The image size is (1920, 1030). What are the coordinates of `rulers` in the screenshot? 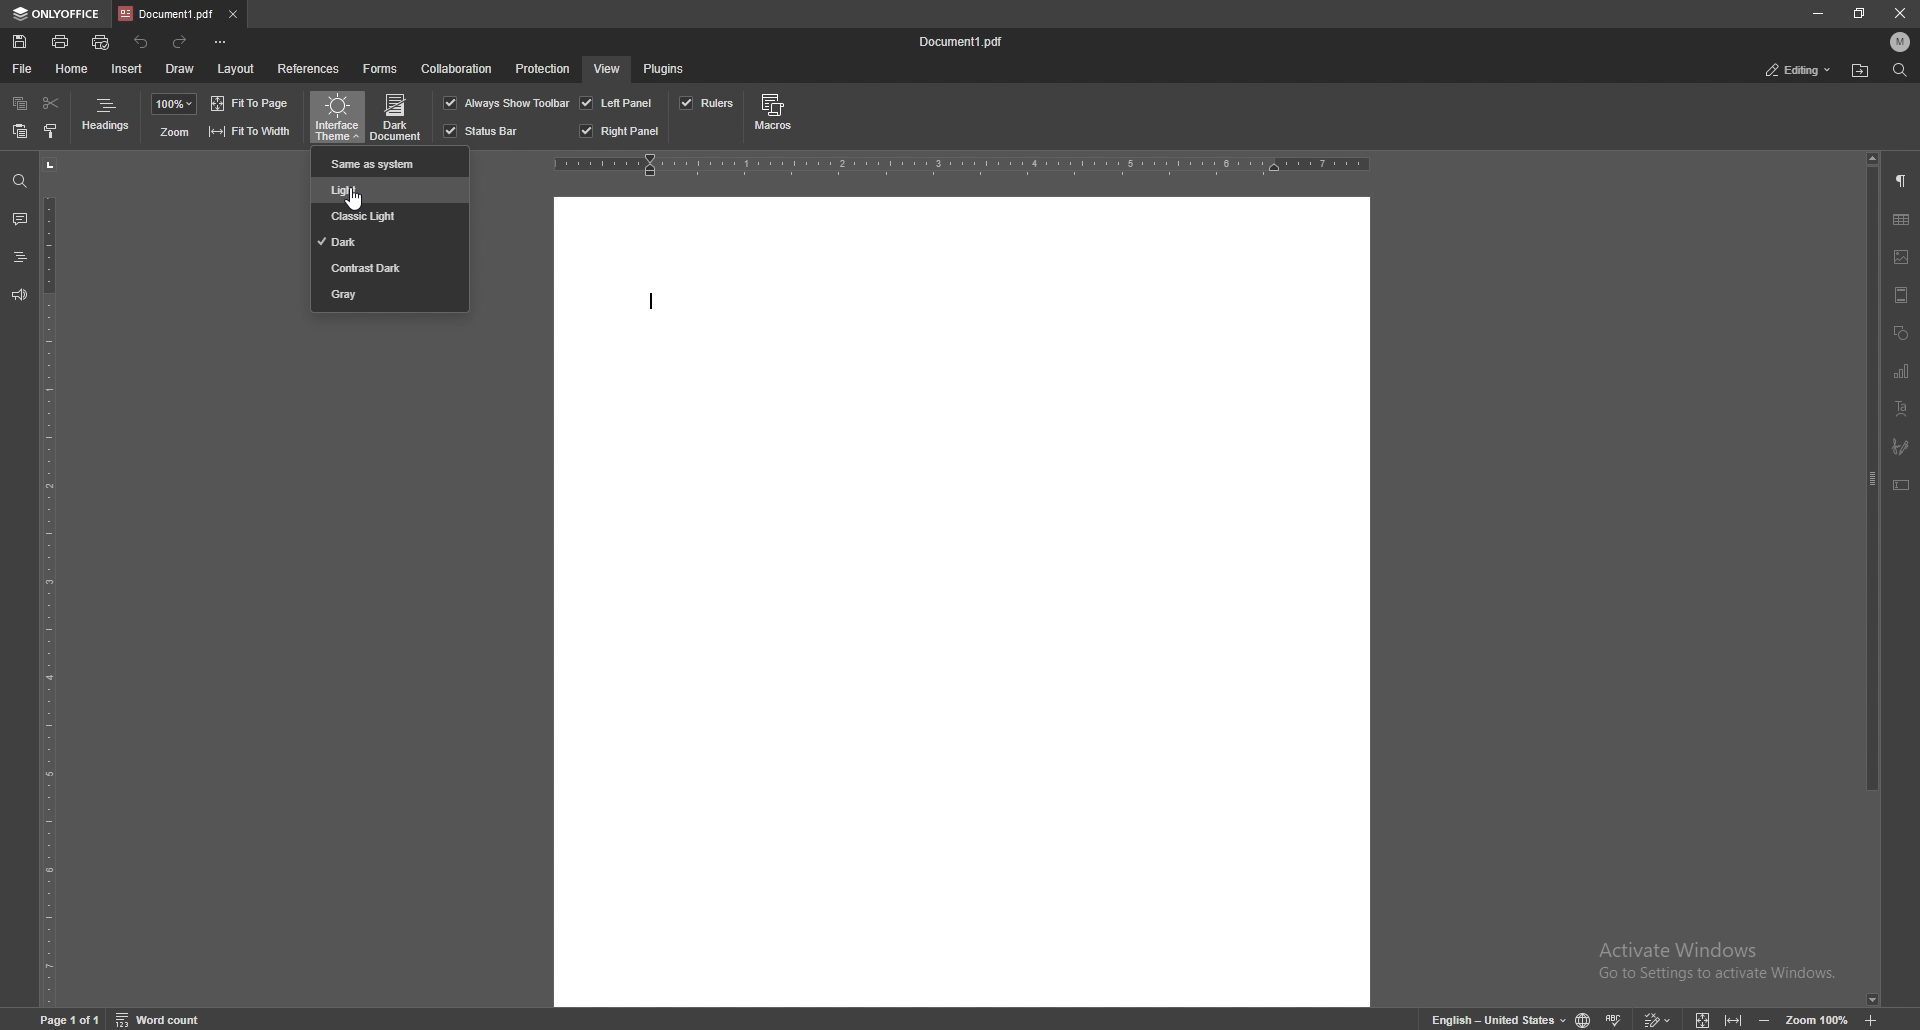 It's located at (706, 103).